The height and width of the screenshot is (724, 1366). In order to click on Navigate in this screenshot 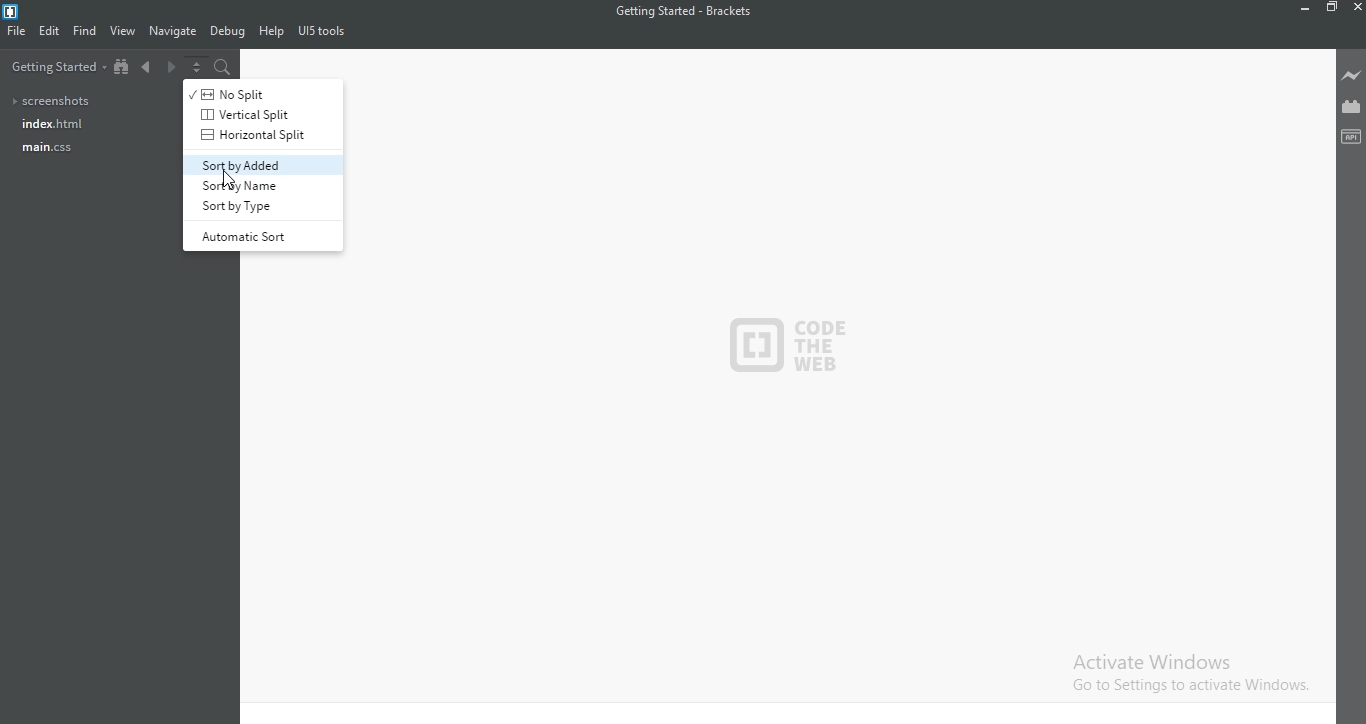, I will do `click(174, 30)`.